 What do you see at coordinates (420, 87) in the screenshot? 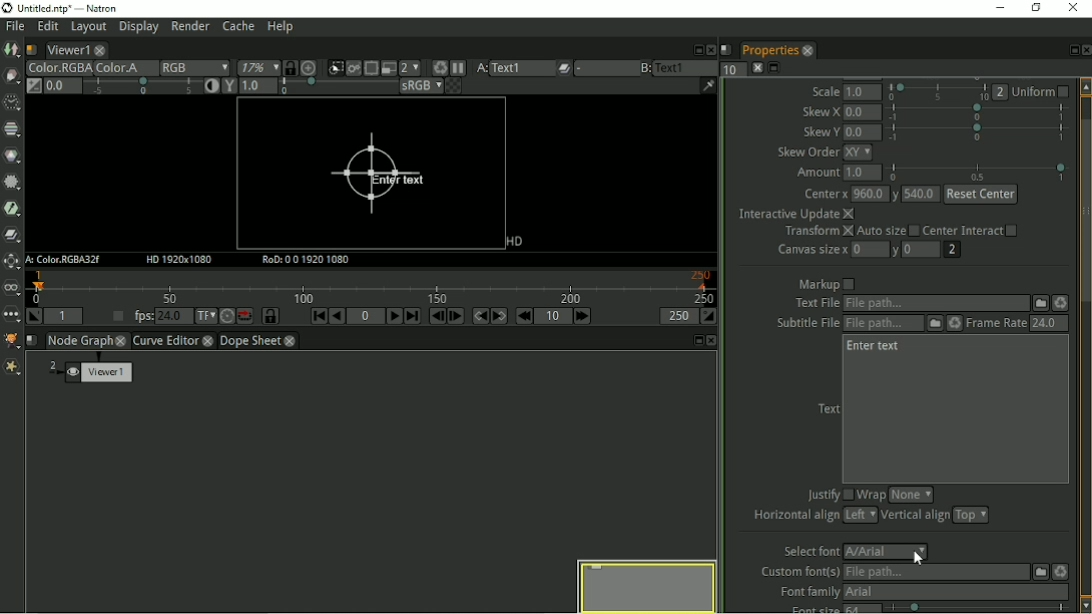
I see `sRGB` at bounding box center [420, 87].